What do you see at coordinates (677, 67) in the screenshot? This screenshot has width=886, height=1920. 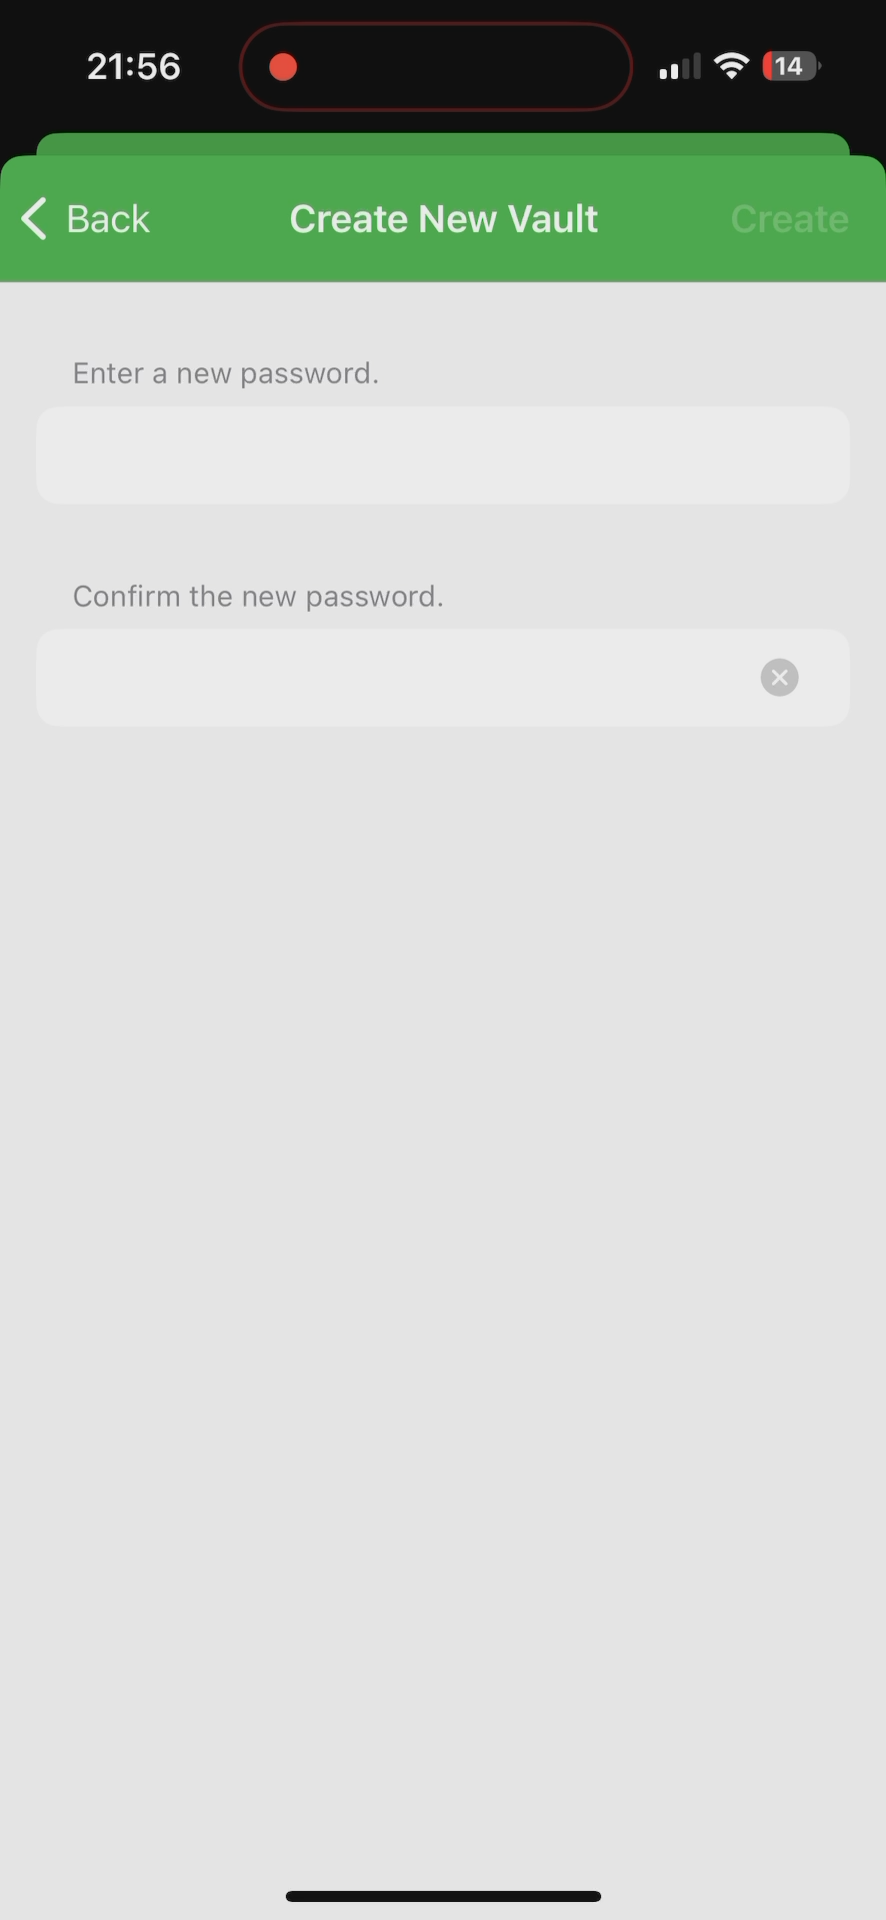 I see `signal` at bounding box center [677, 67].